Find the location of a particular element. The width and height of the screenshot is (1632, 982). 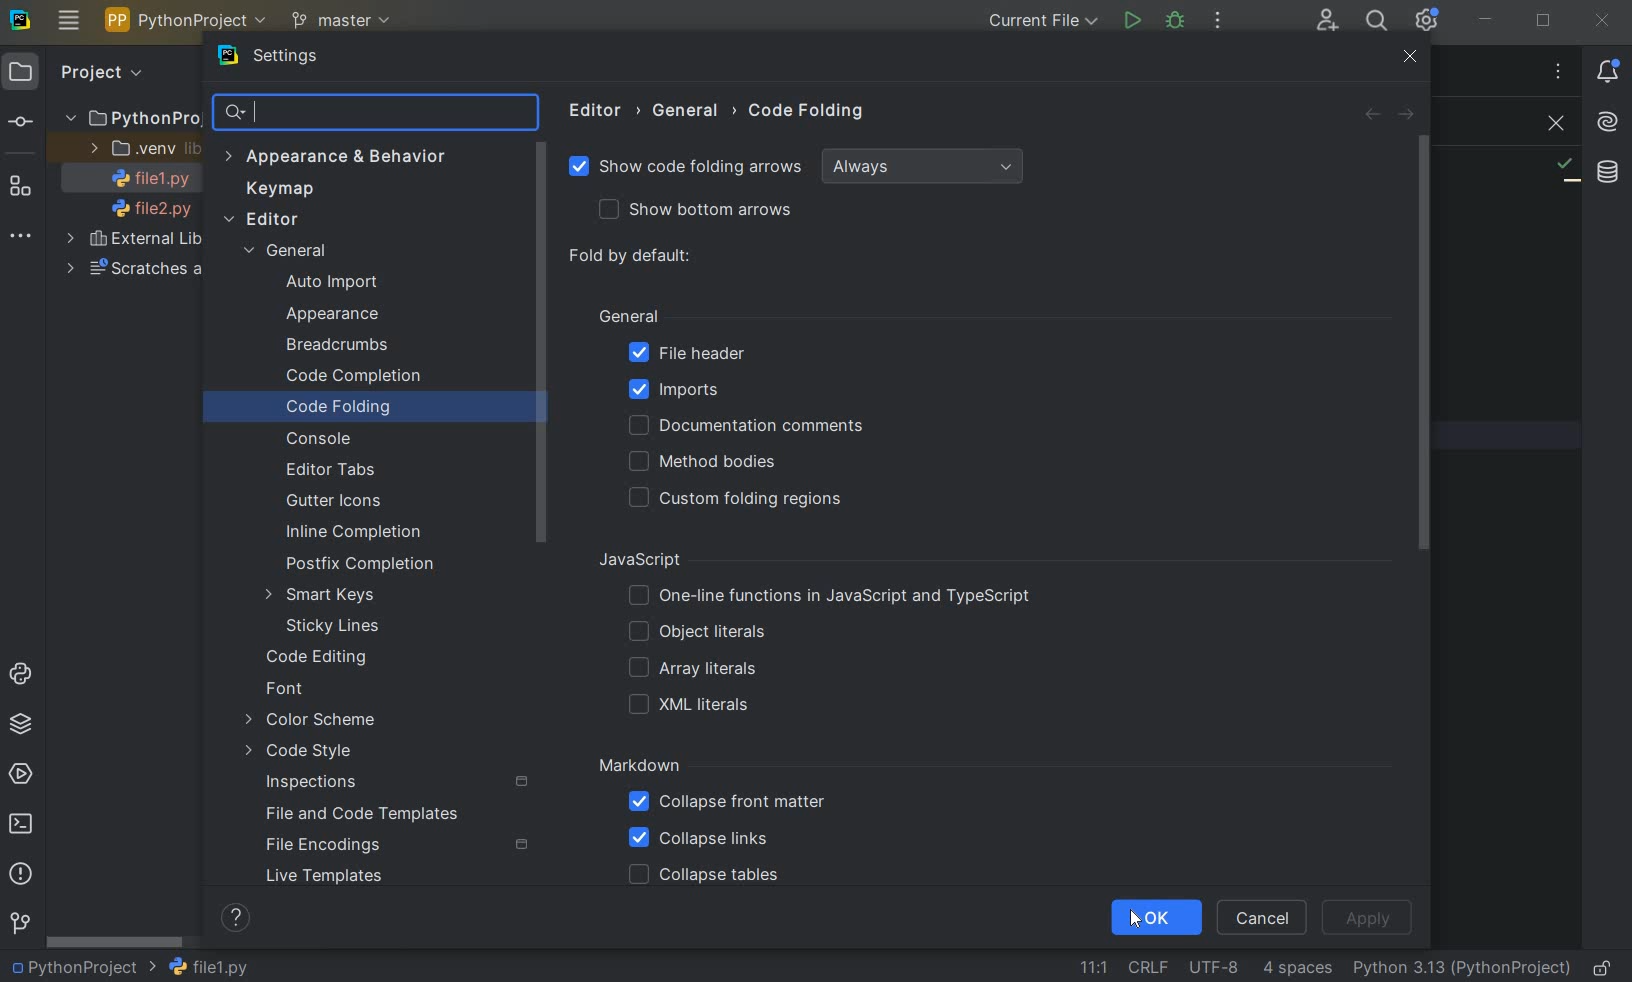

CLOSE is located at coordinates (1606, 19).